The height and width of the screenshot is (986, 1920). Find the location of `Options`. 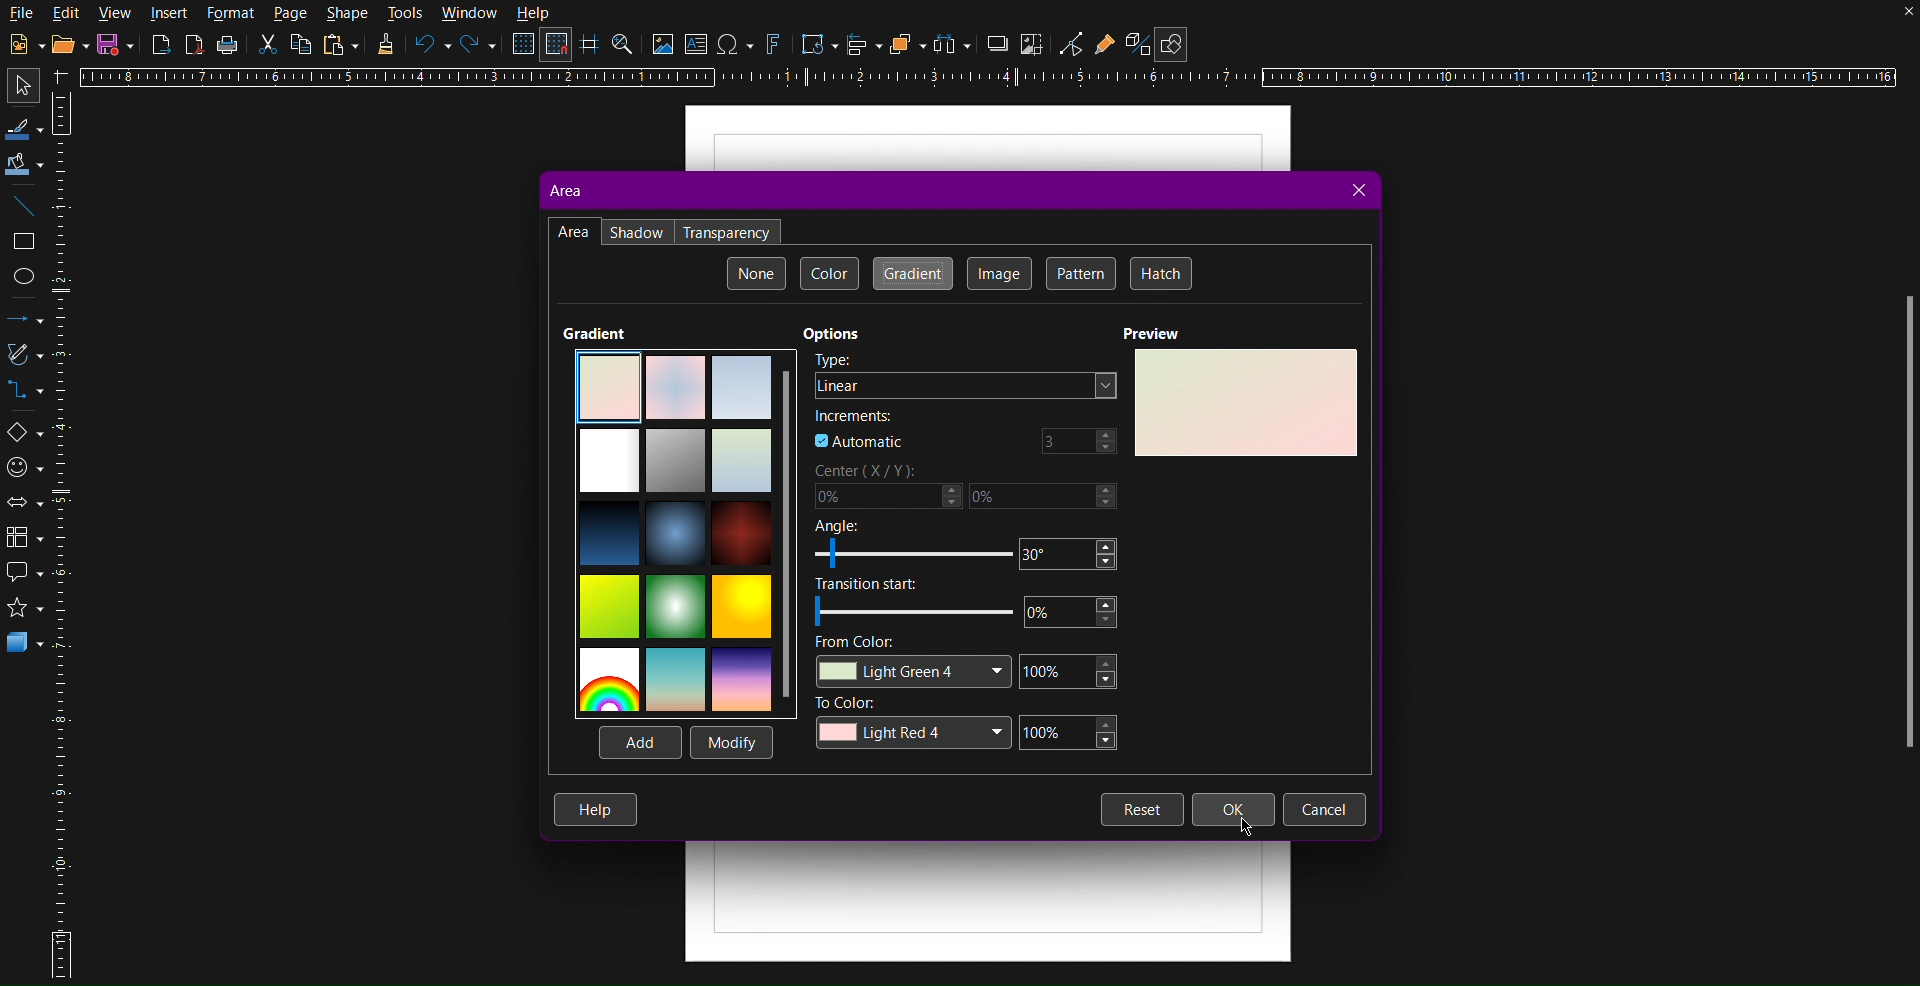

Options is located at coordinates (828, 334).